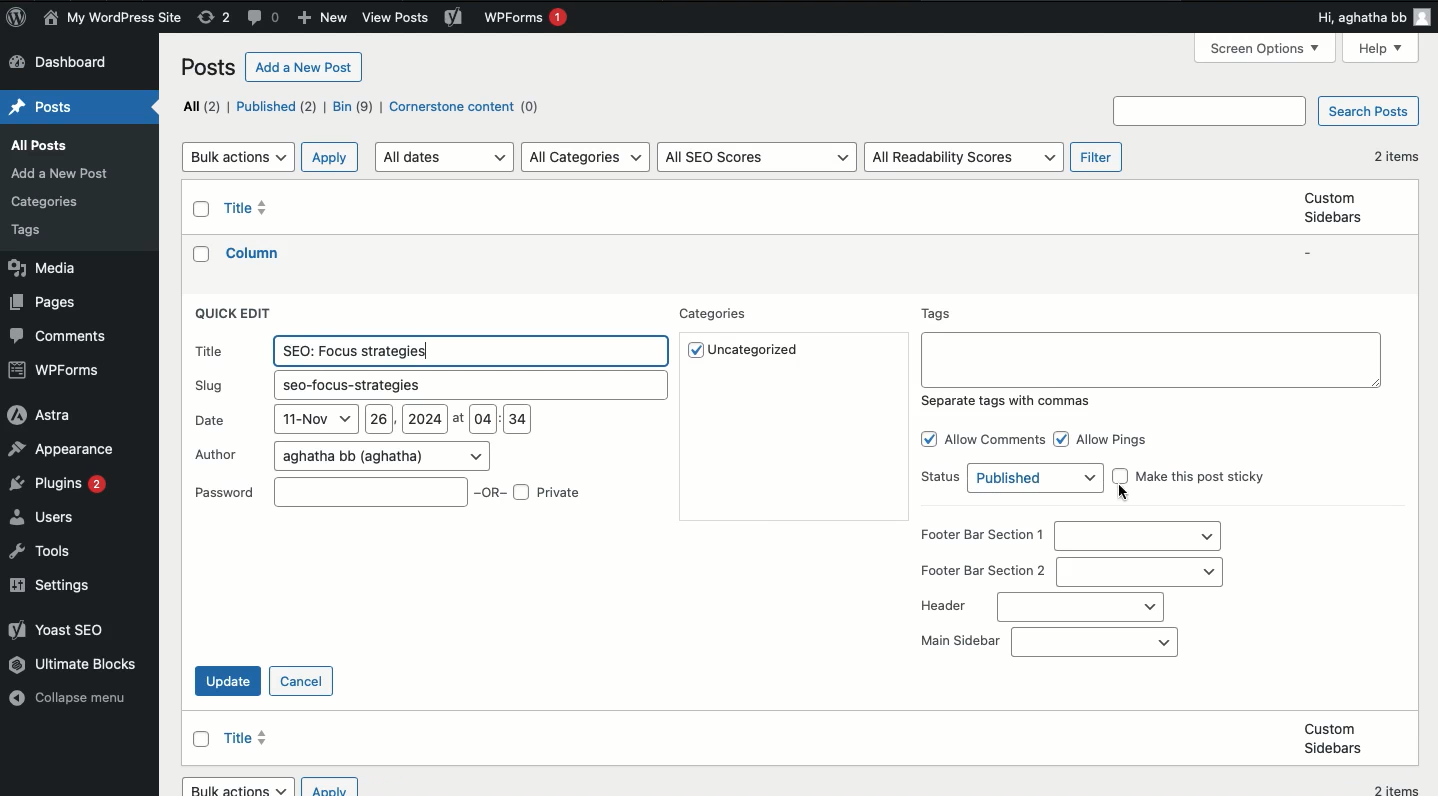  I want to click on Title, so click(210, 350).